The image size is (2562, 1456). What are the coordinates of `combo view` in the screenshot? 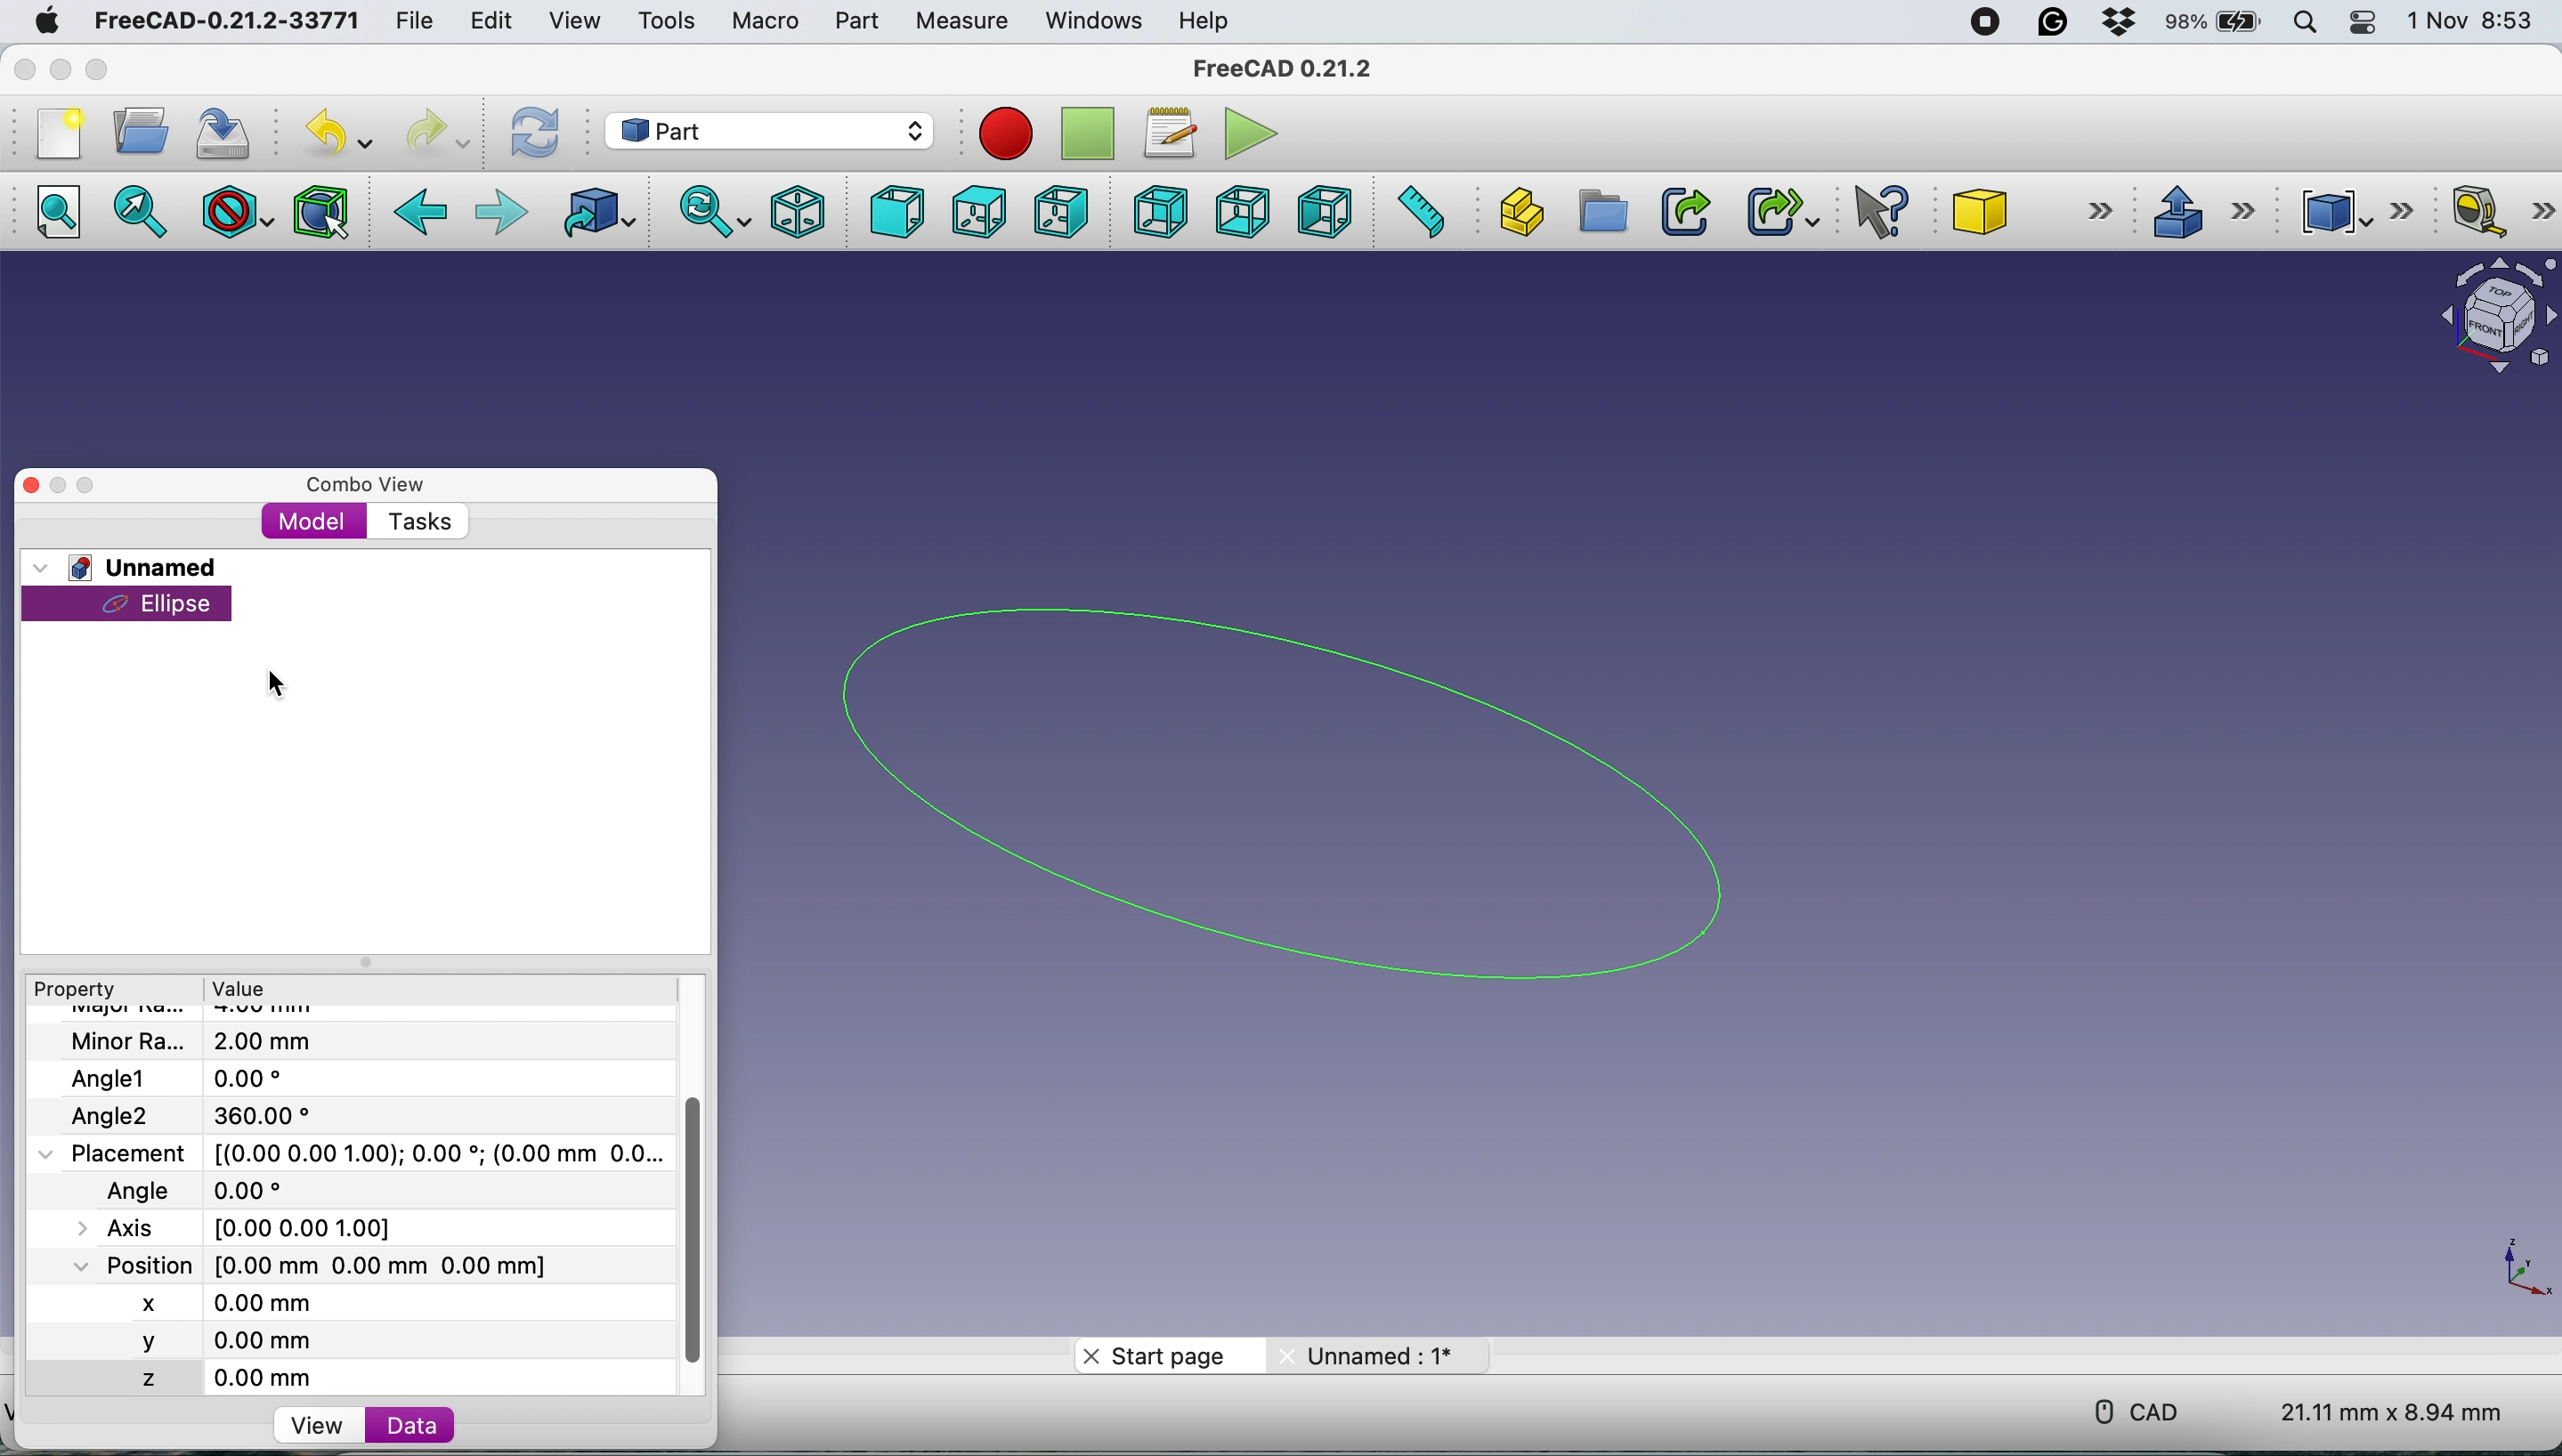 It's located at (364, 485).